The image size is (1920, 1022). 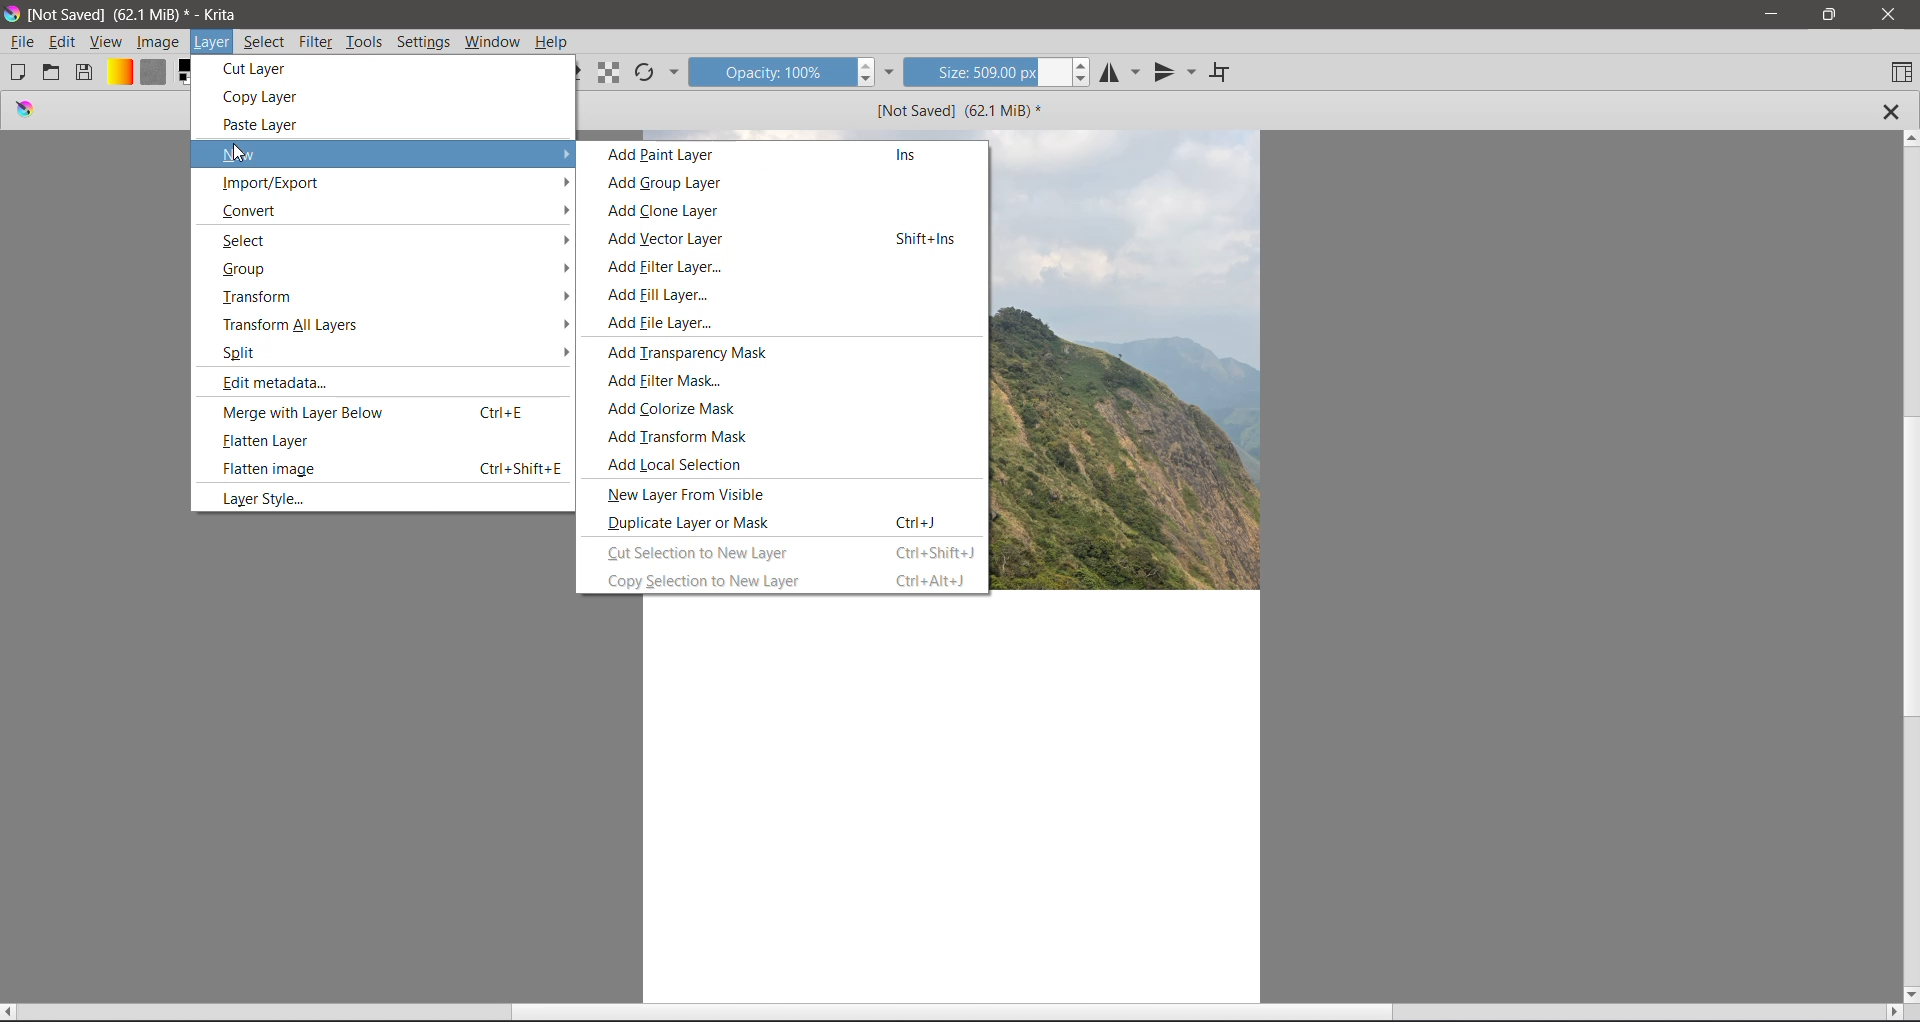 I want to click on Canvas with an Image Layer , so click(x=955, y=799).